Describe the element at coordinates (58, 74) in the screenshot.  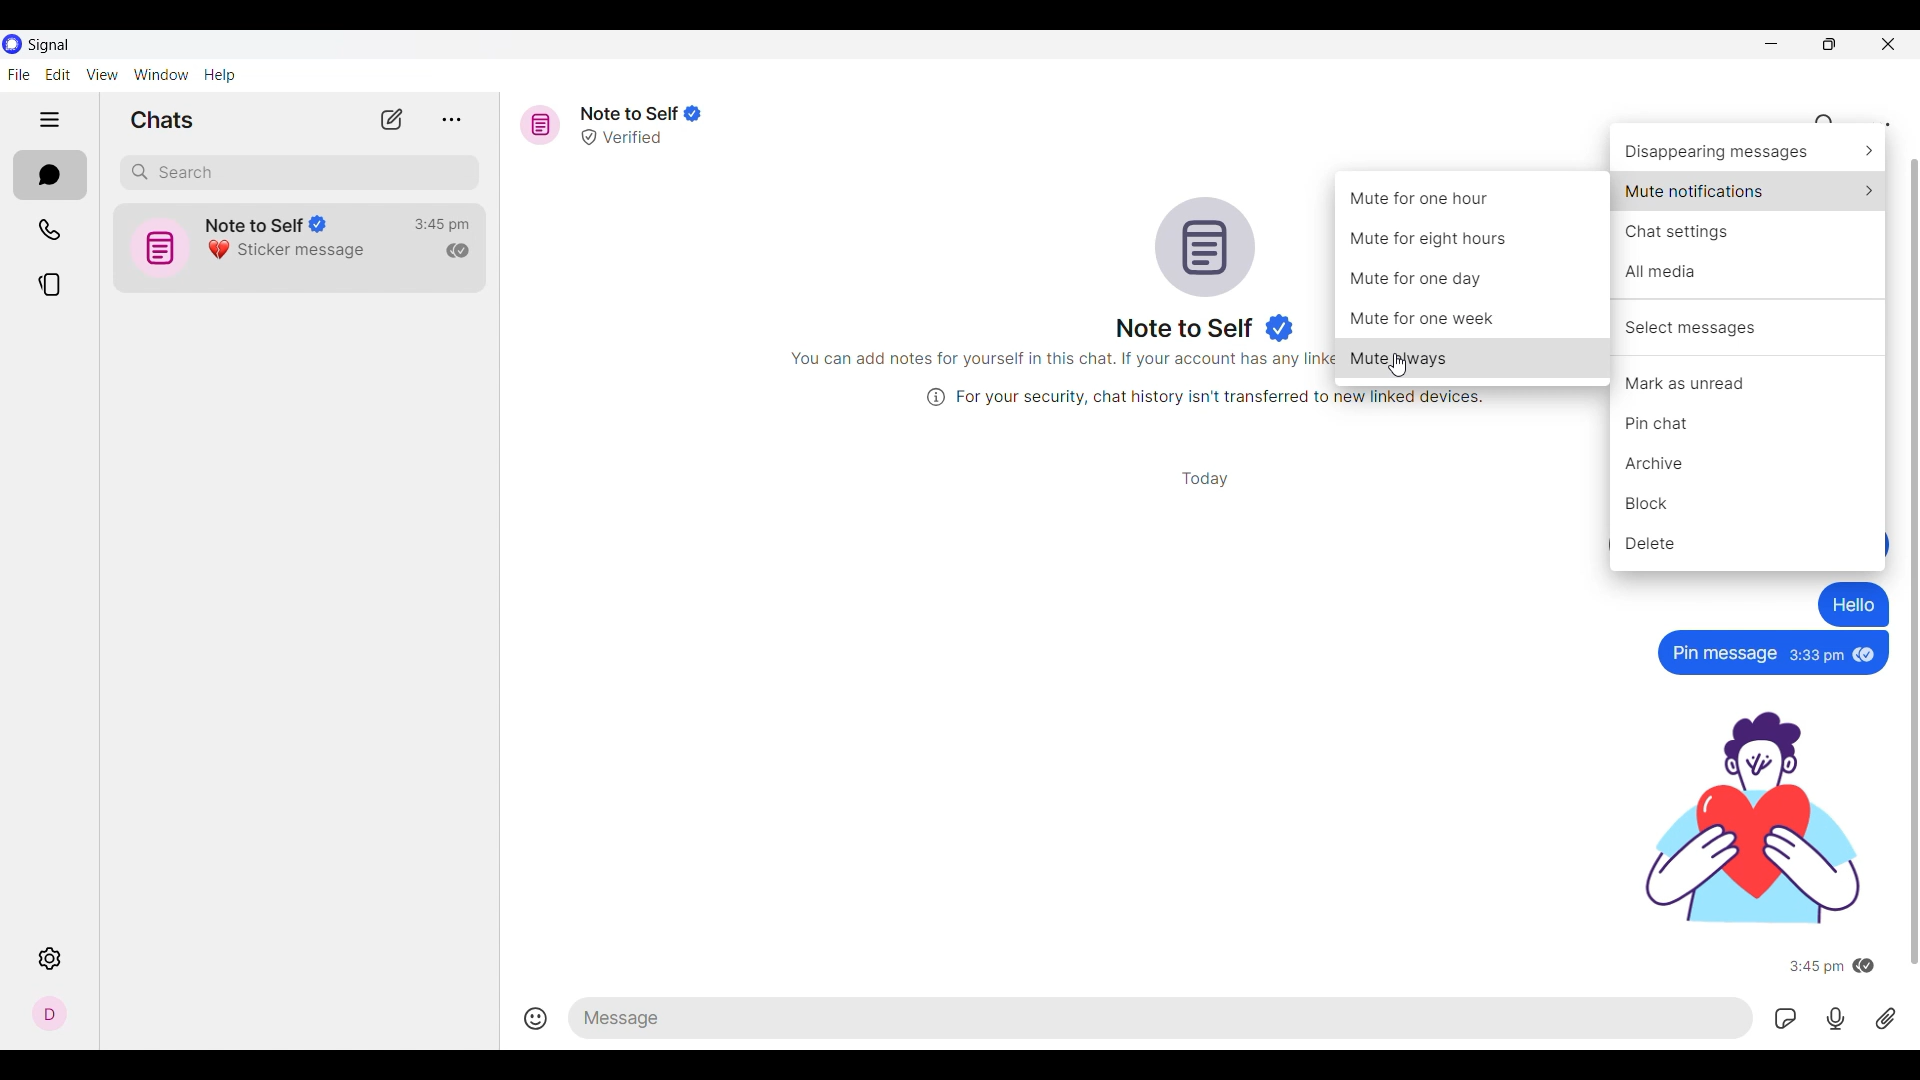
I see `Edit menu` at that location.